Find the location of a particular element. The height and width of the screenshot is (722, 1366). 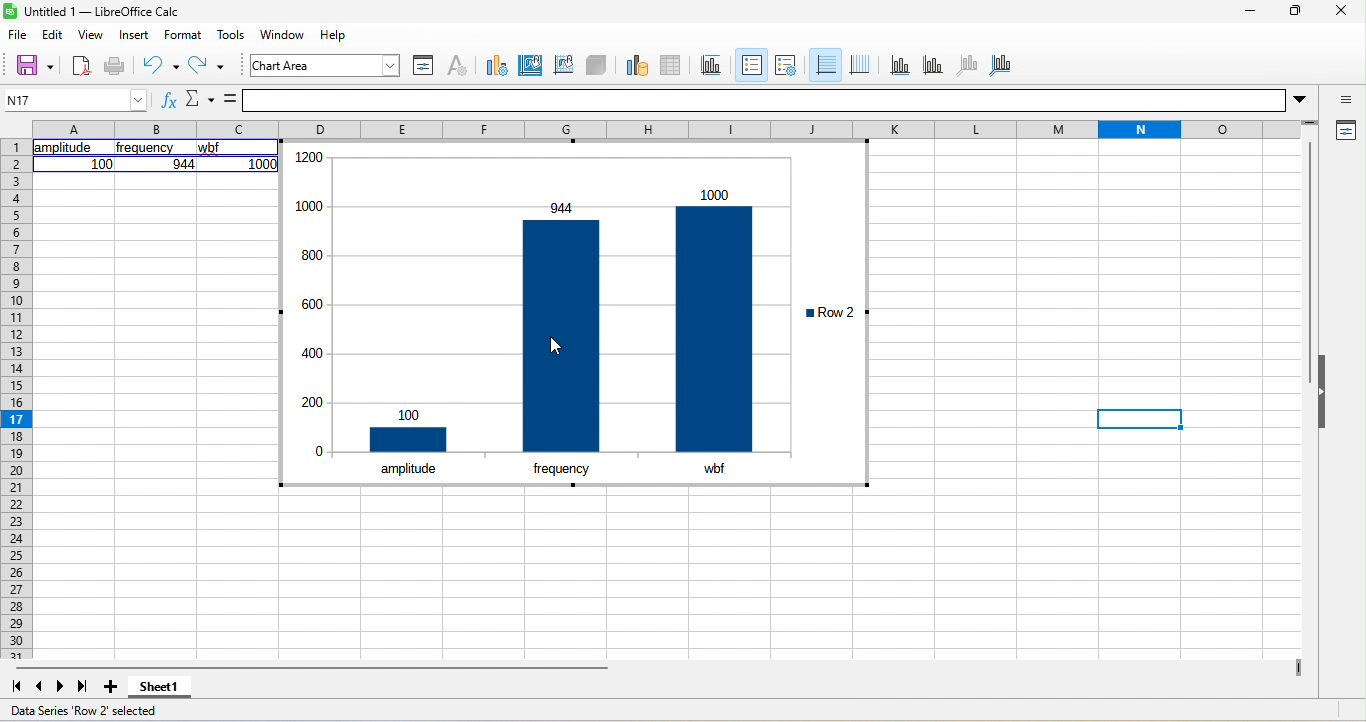

maximize is located at coordinates (1291, 12).